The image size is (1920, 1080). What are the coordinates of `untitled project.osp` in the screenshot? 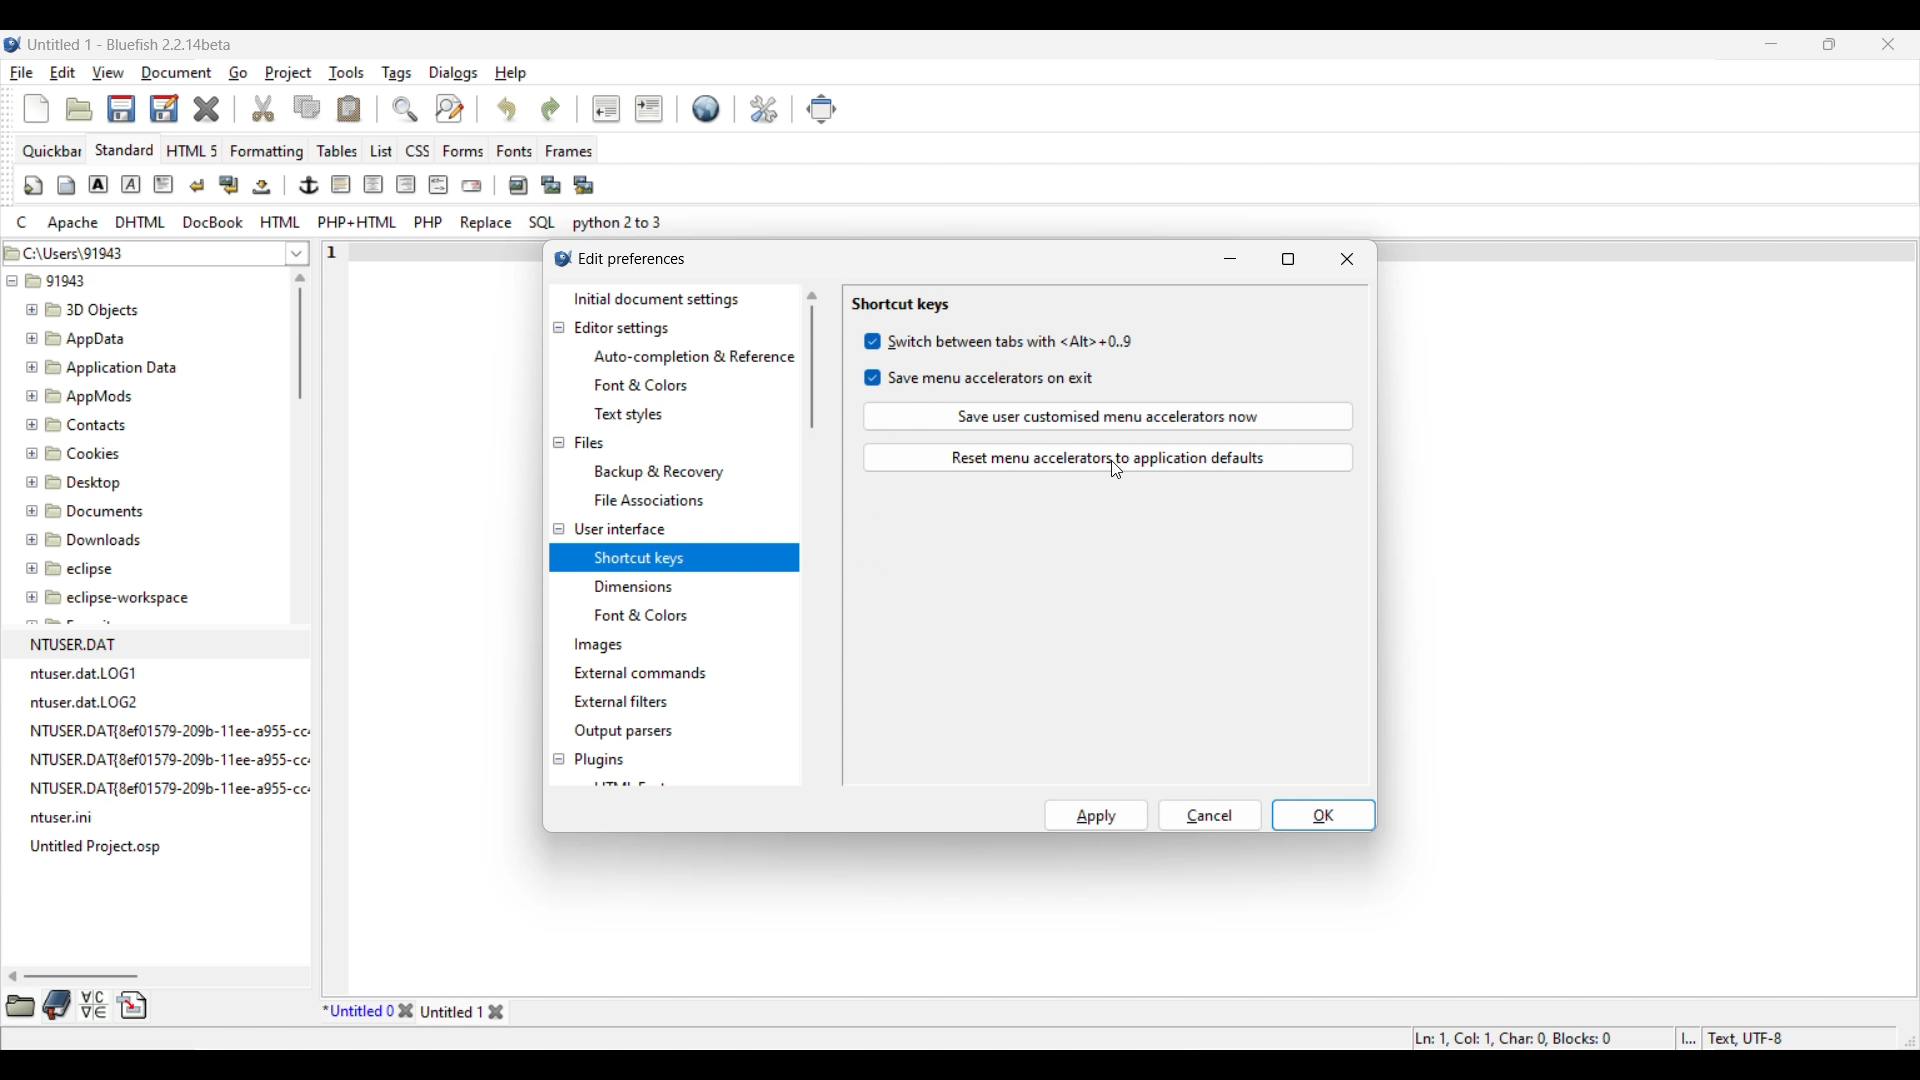 It's located at (100, 846).